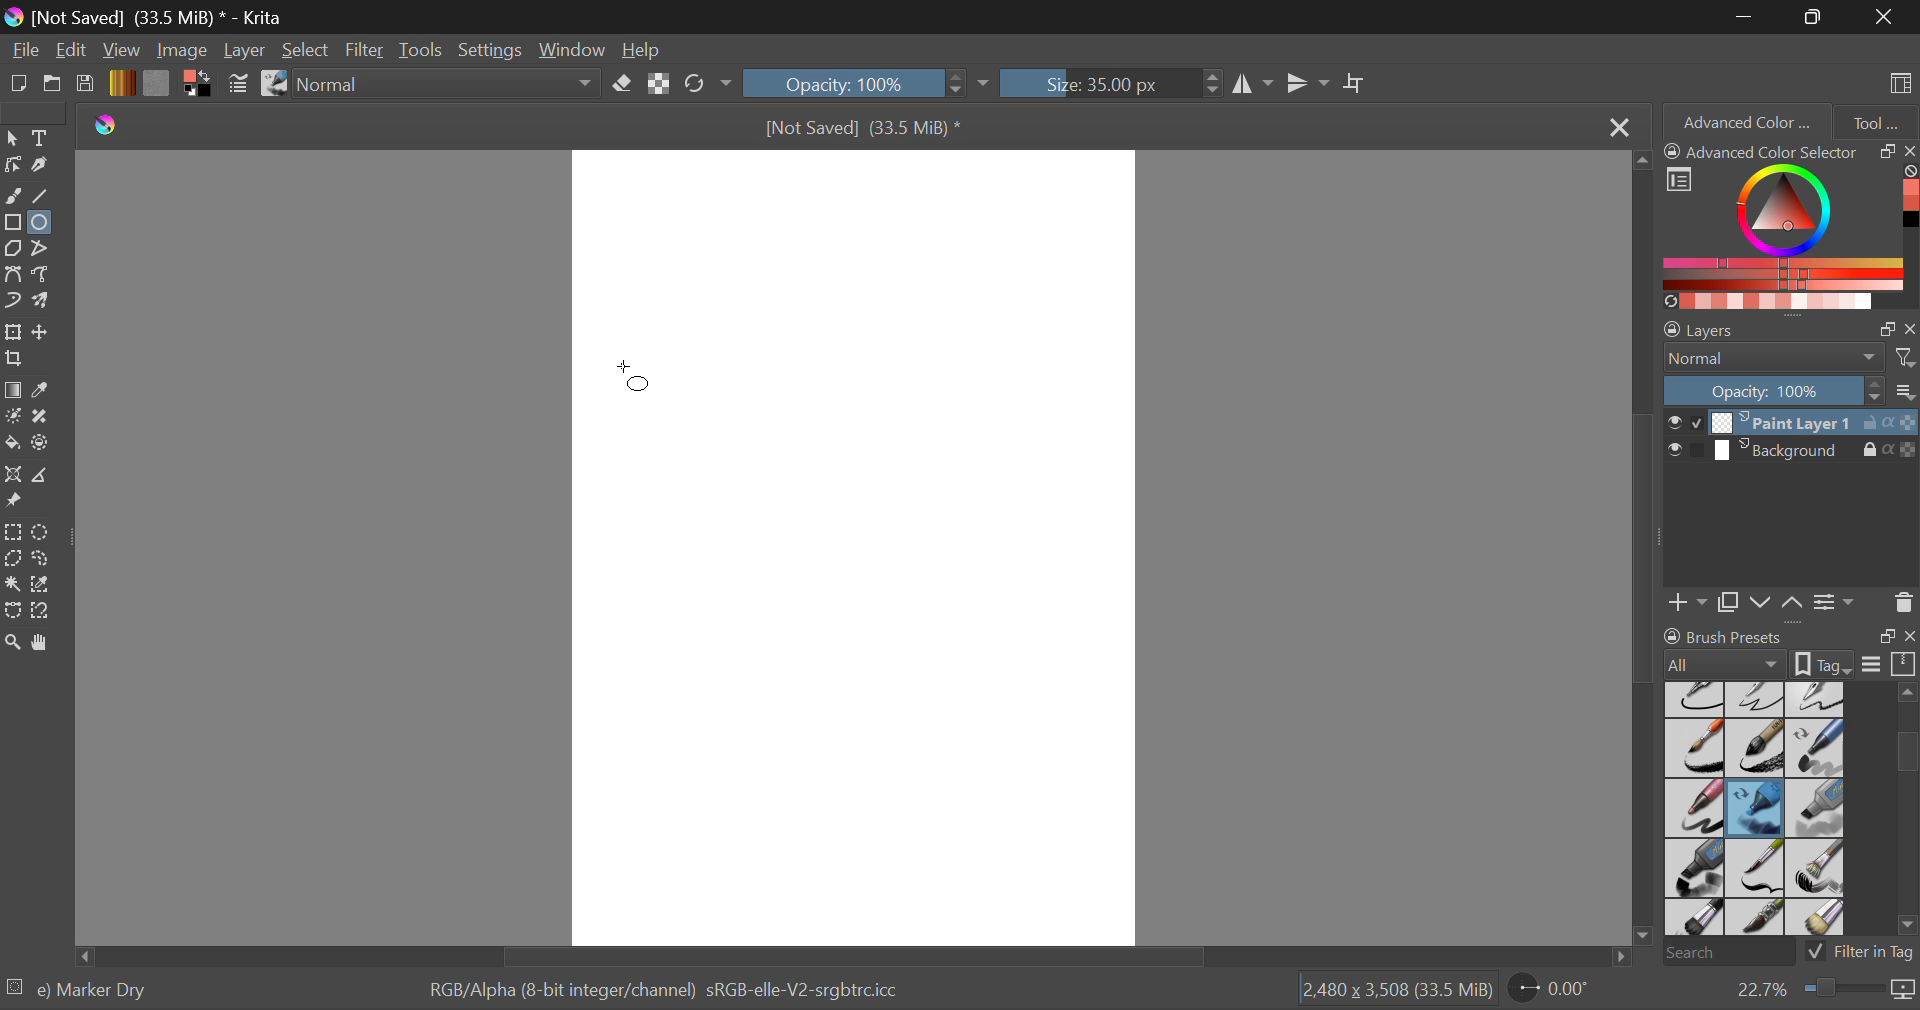  I want to click on Bristles-4 Glaze, so click(1758, 919).